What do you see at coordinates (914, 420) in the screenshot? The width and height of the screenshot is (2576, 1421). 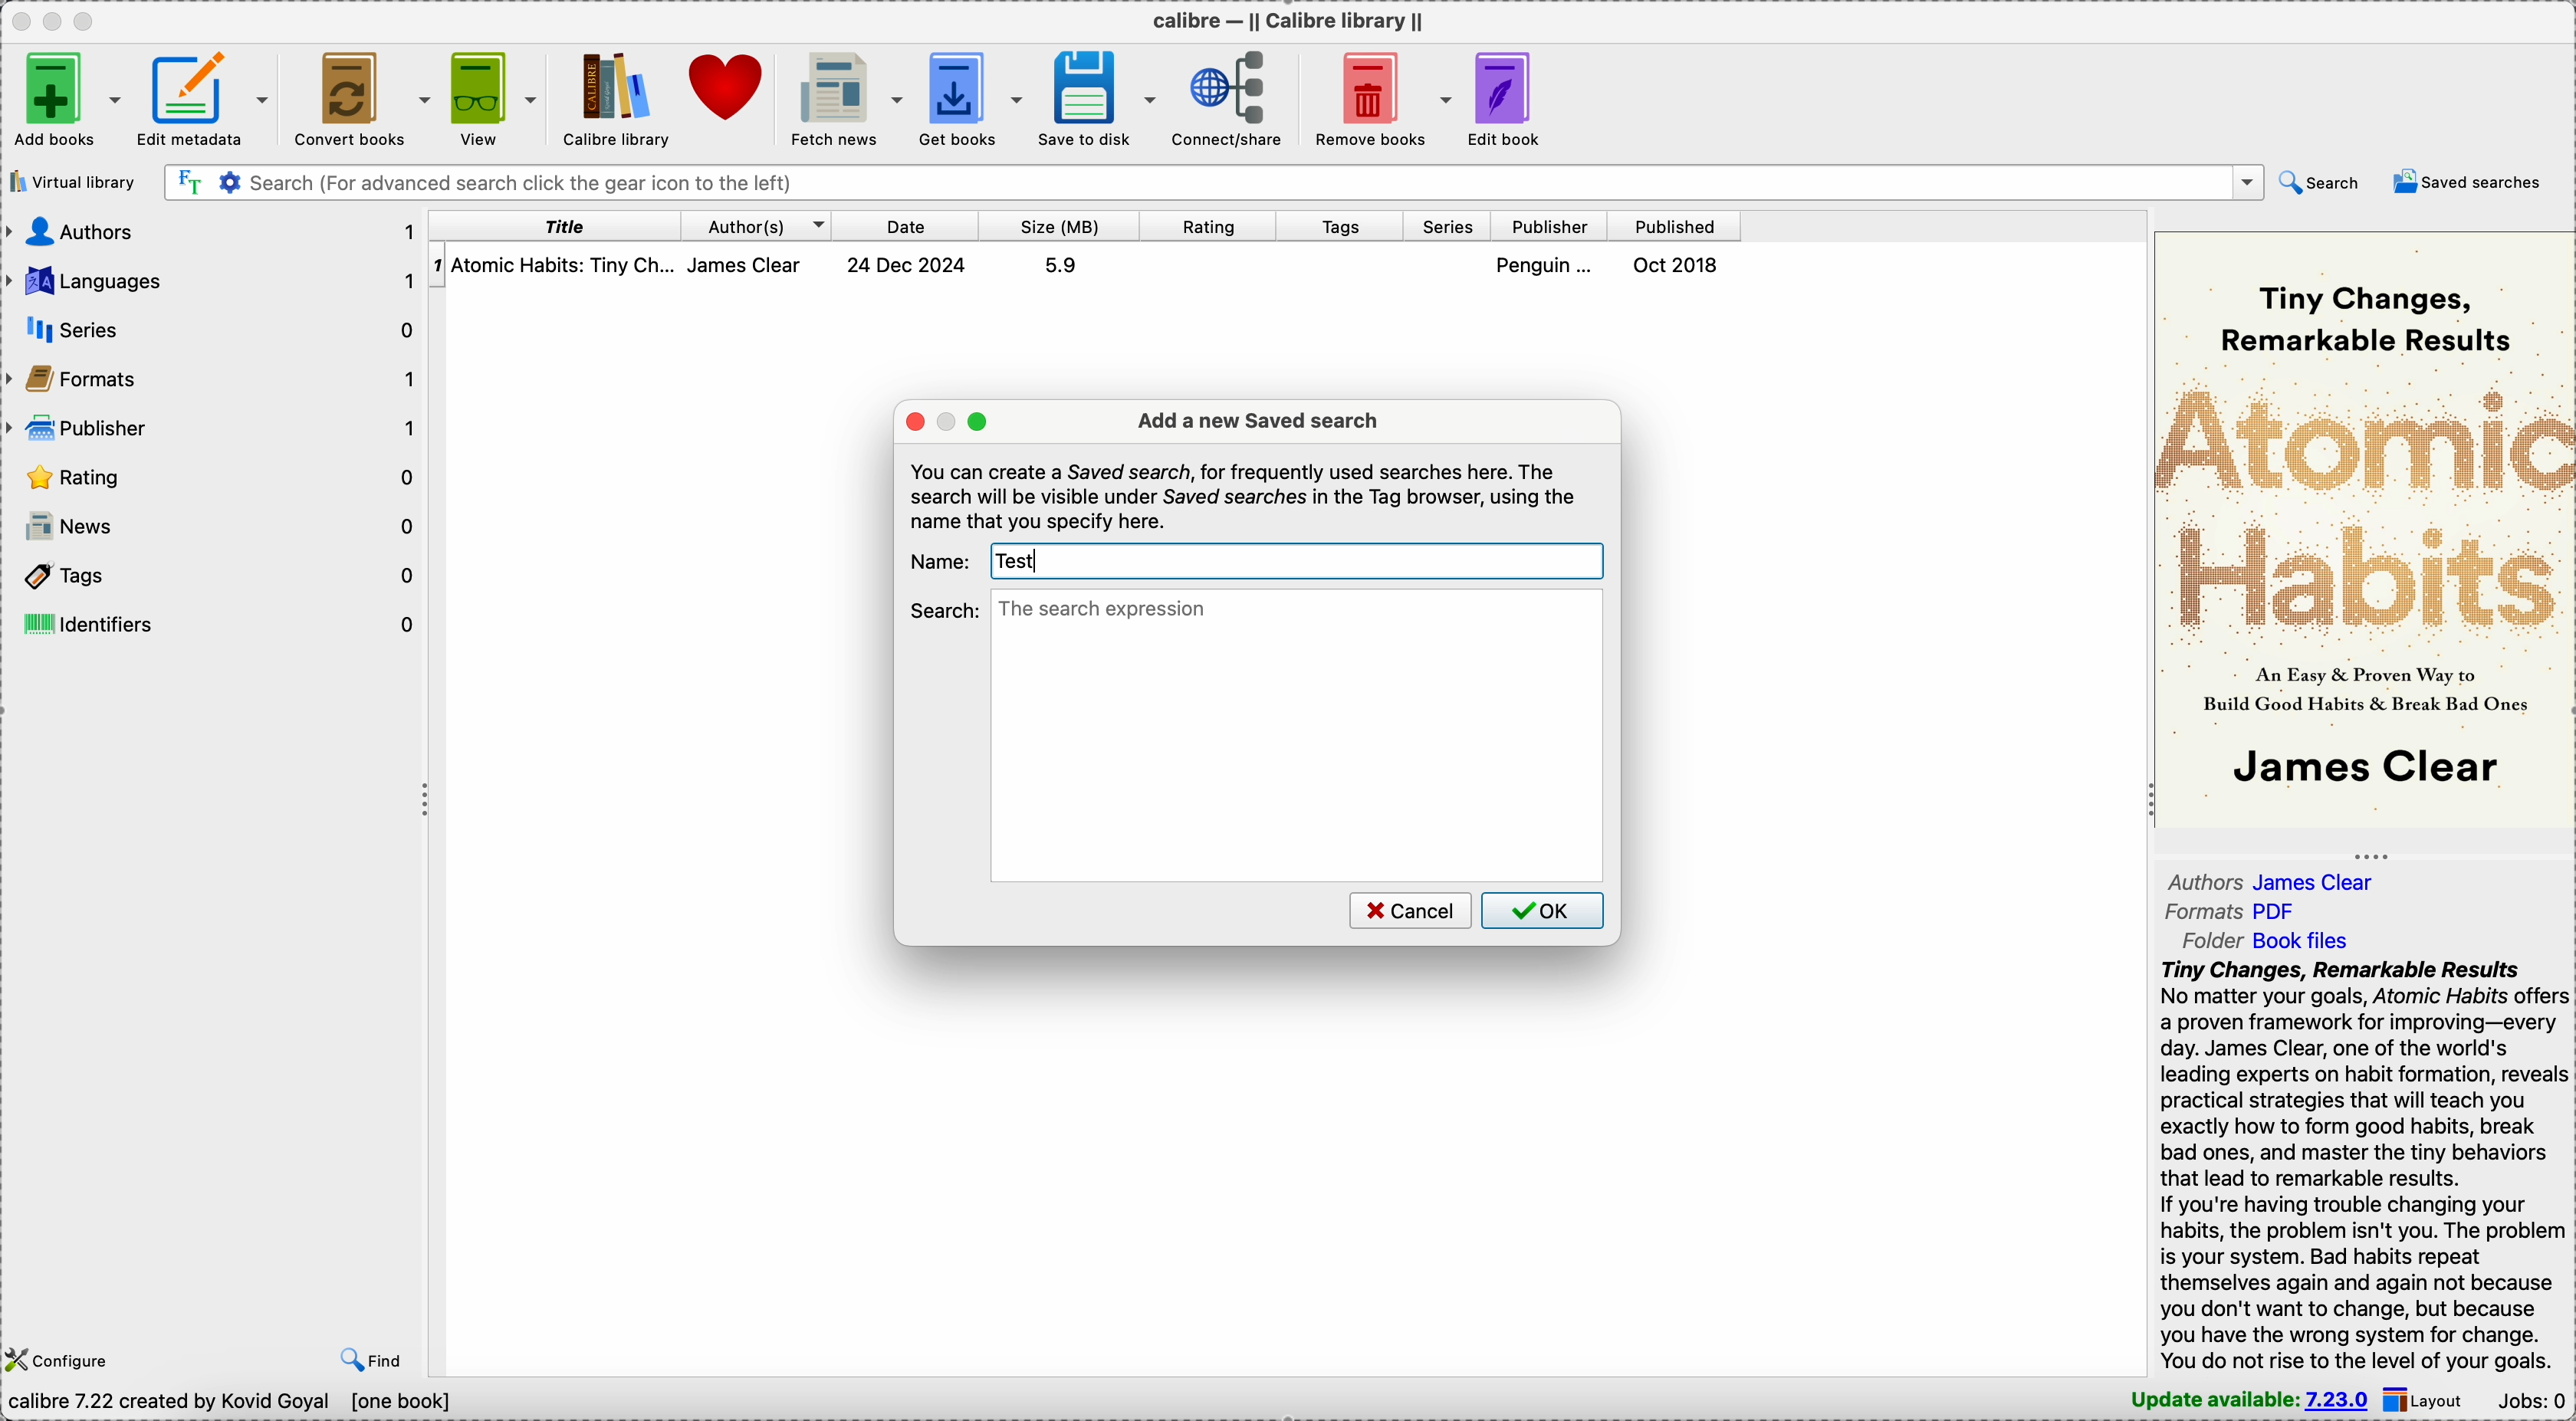 I see `close pop-up` at bounding box center [914, 420].